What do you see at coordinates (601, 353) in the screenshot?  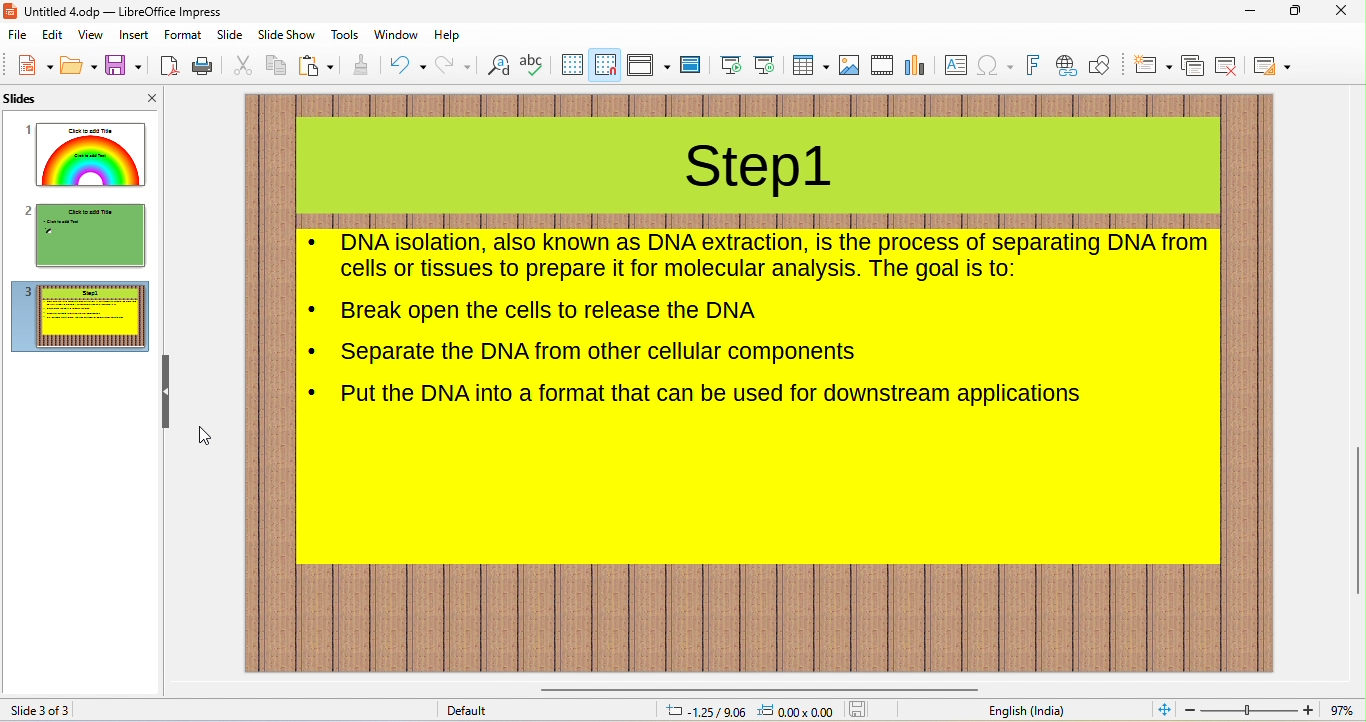 I see `content` at bounding box center [601, 353].